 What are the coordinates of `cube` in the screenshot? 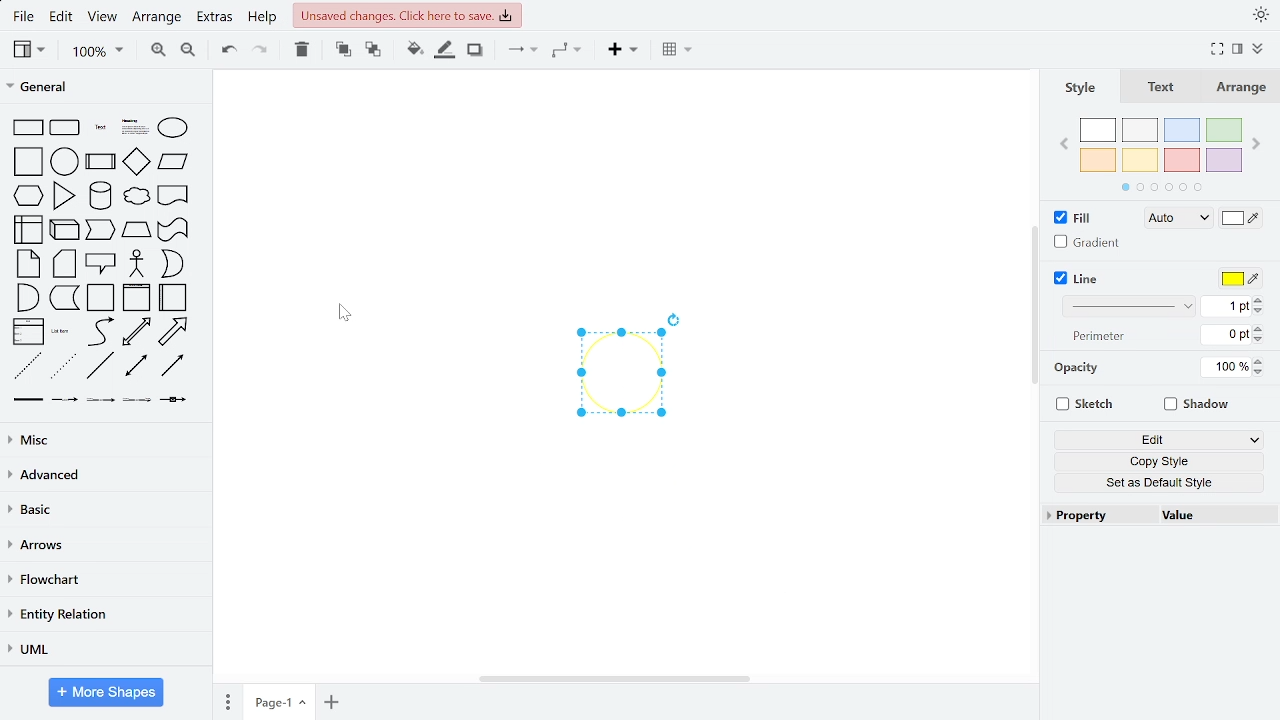 It's located at (64, 230).